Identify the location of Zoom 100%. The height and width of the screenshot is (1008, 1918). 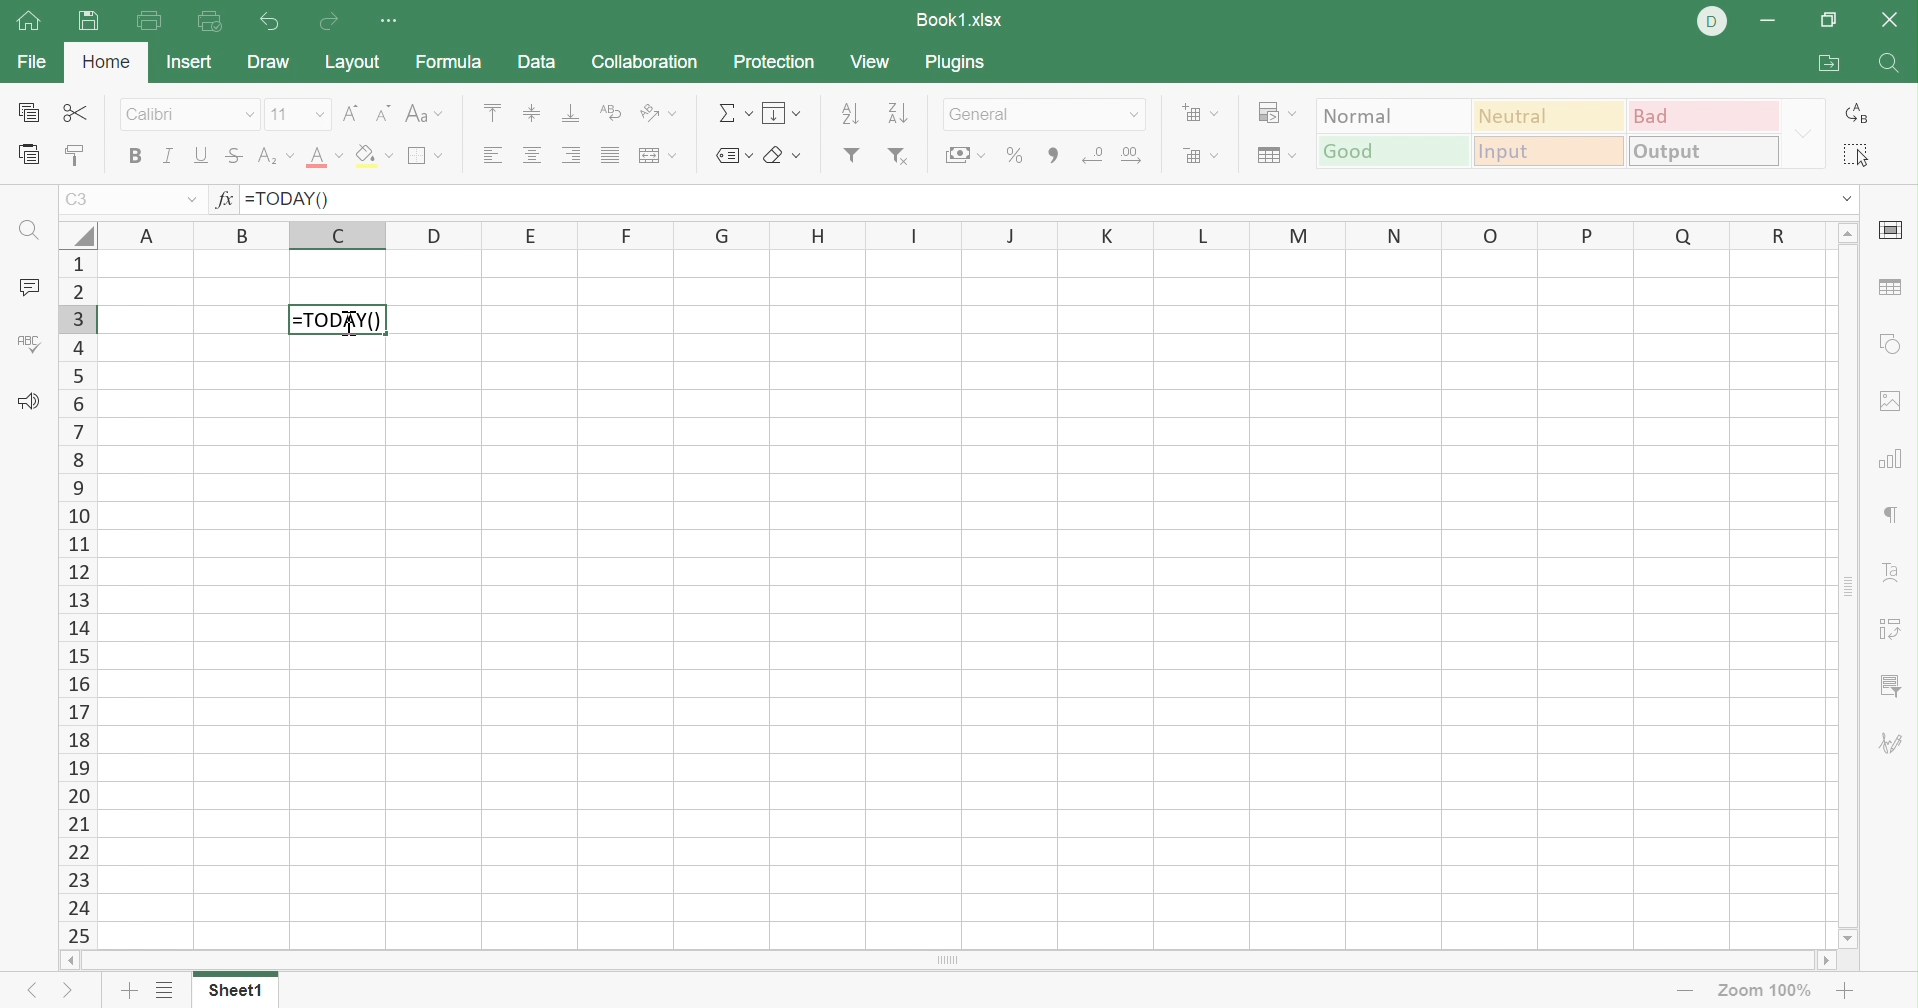
(1768, 989).